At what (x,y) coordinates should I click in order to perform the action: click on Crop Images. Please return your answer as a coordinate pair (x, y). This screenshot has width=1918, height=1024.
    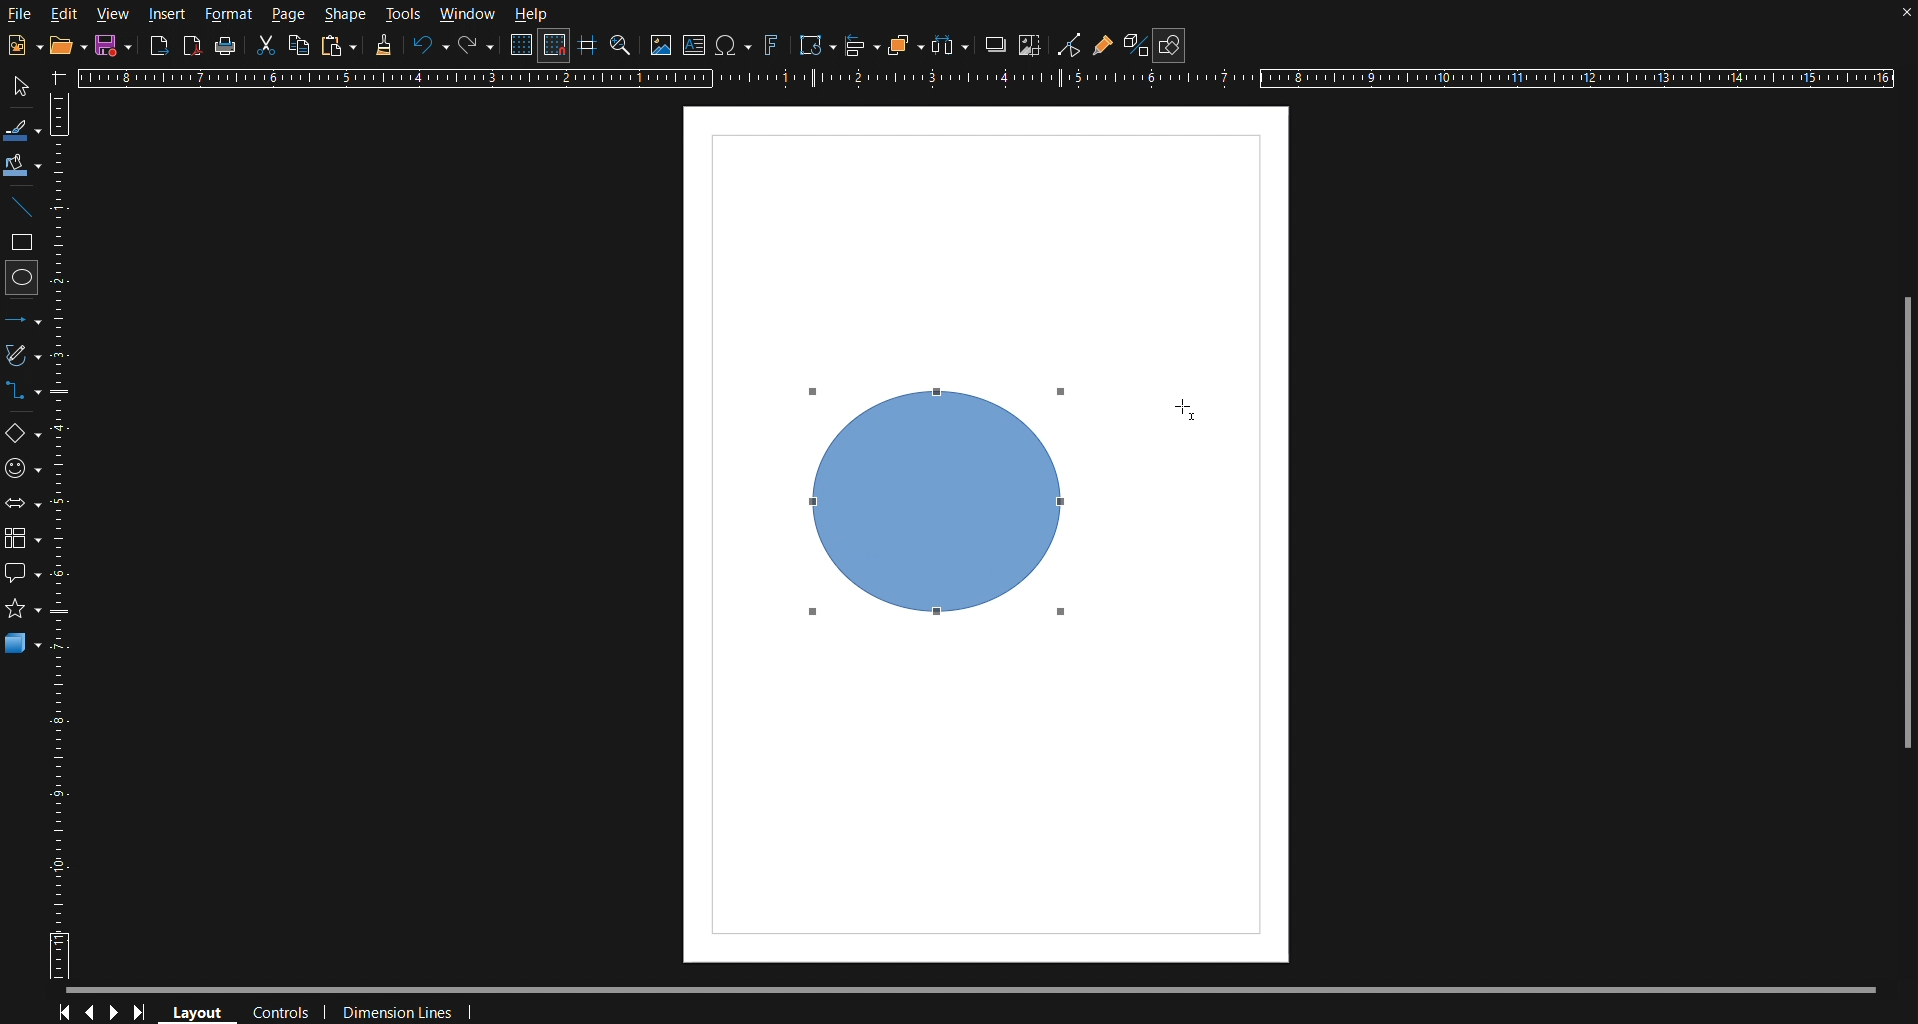
    Looking at the image, I should click on (1033, 46).